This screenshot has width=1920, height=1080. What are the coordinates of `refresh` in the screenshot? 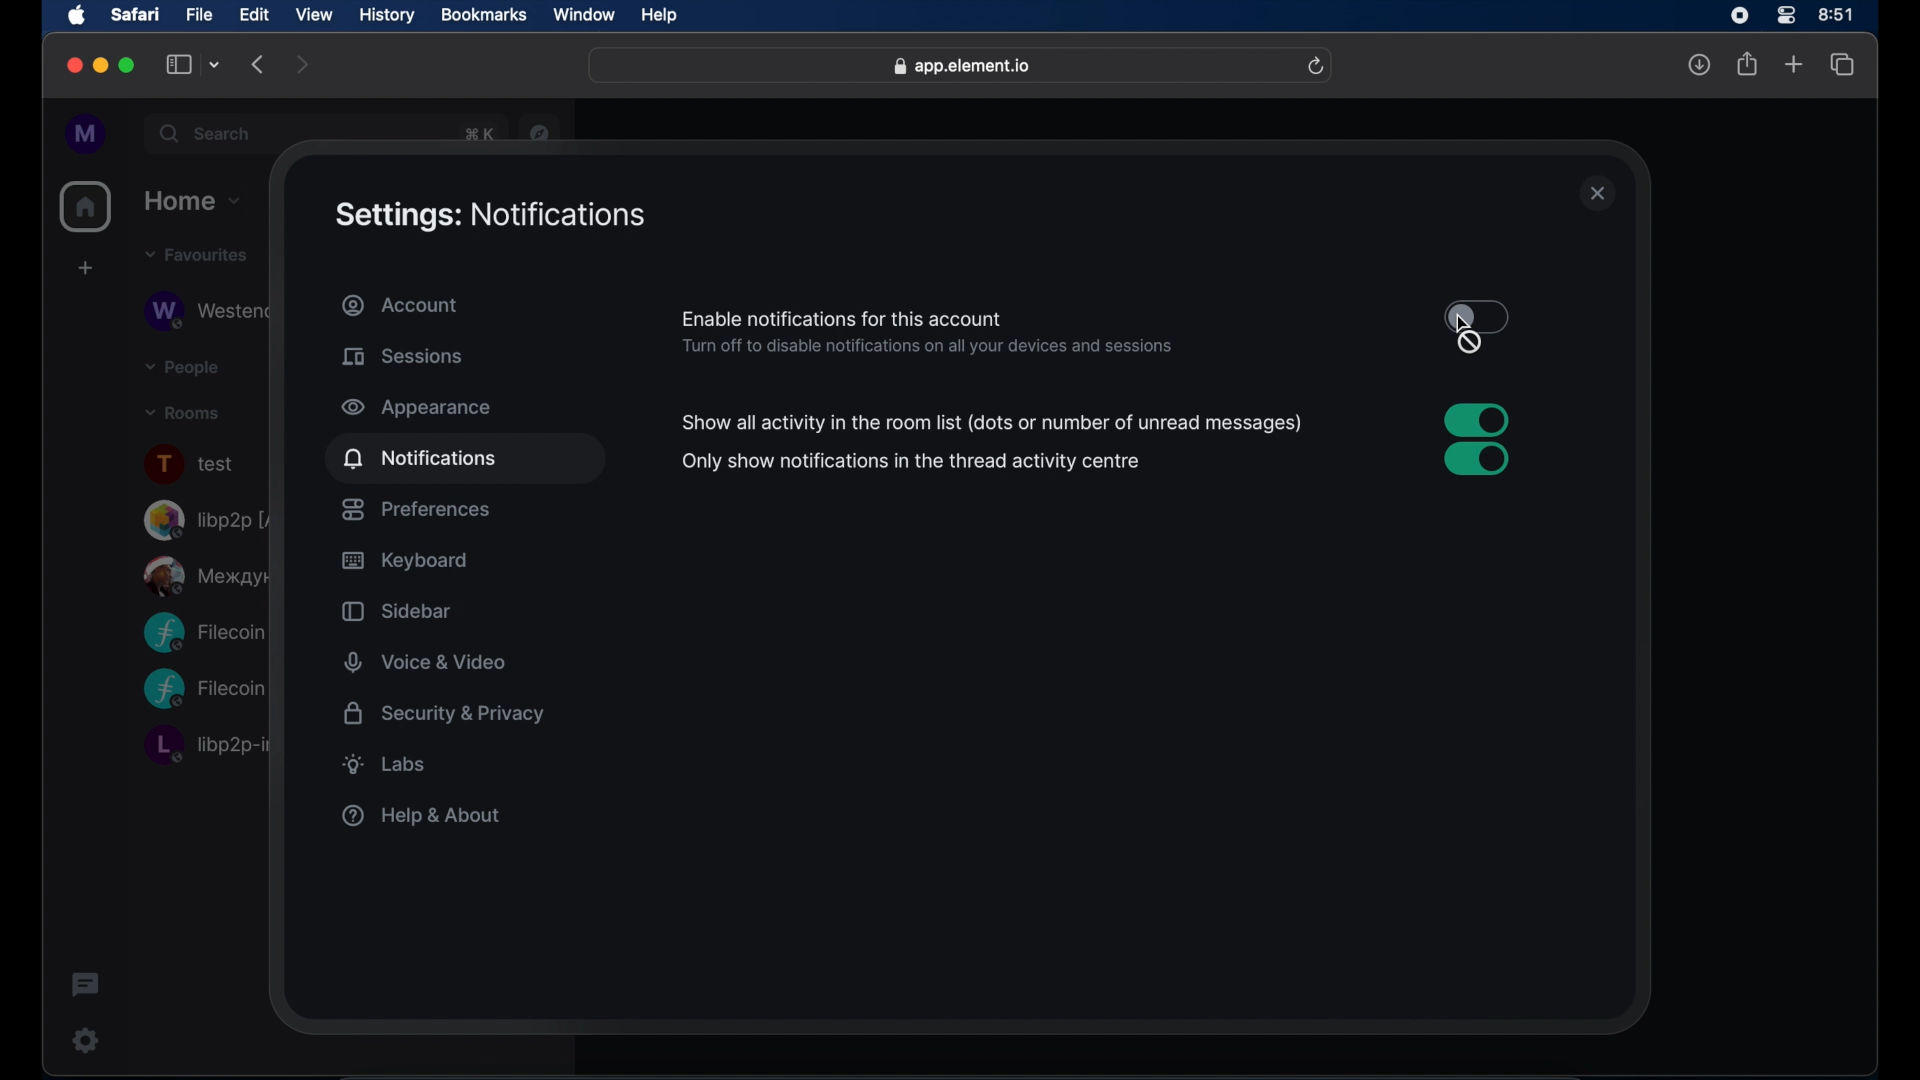 It's located at (1316, 66).